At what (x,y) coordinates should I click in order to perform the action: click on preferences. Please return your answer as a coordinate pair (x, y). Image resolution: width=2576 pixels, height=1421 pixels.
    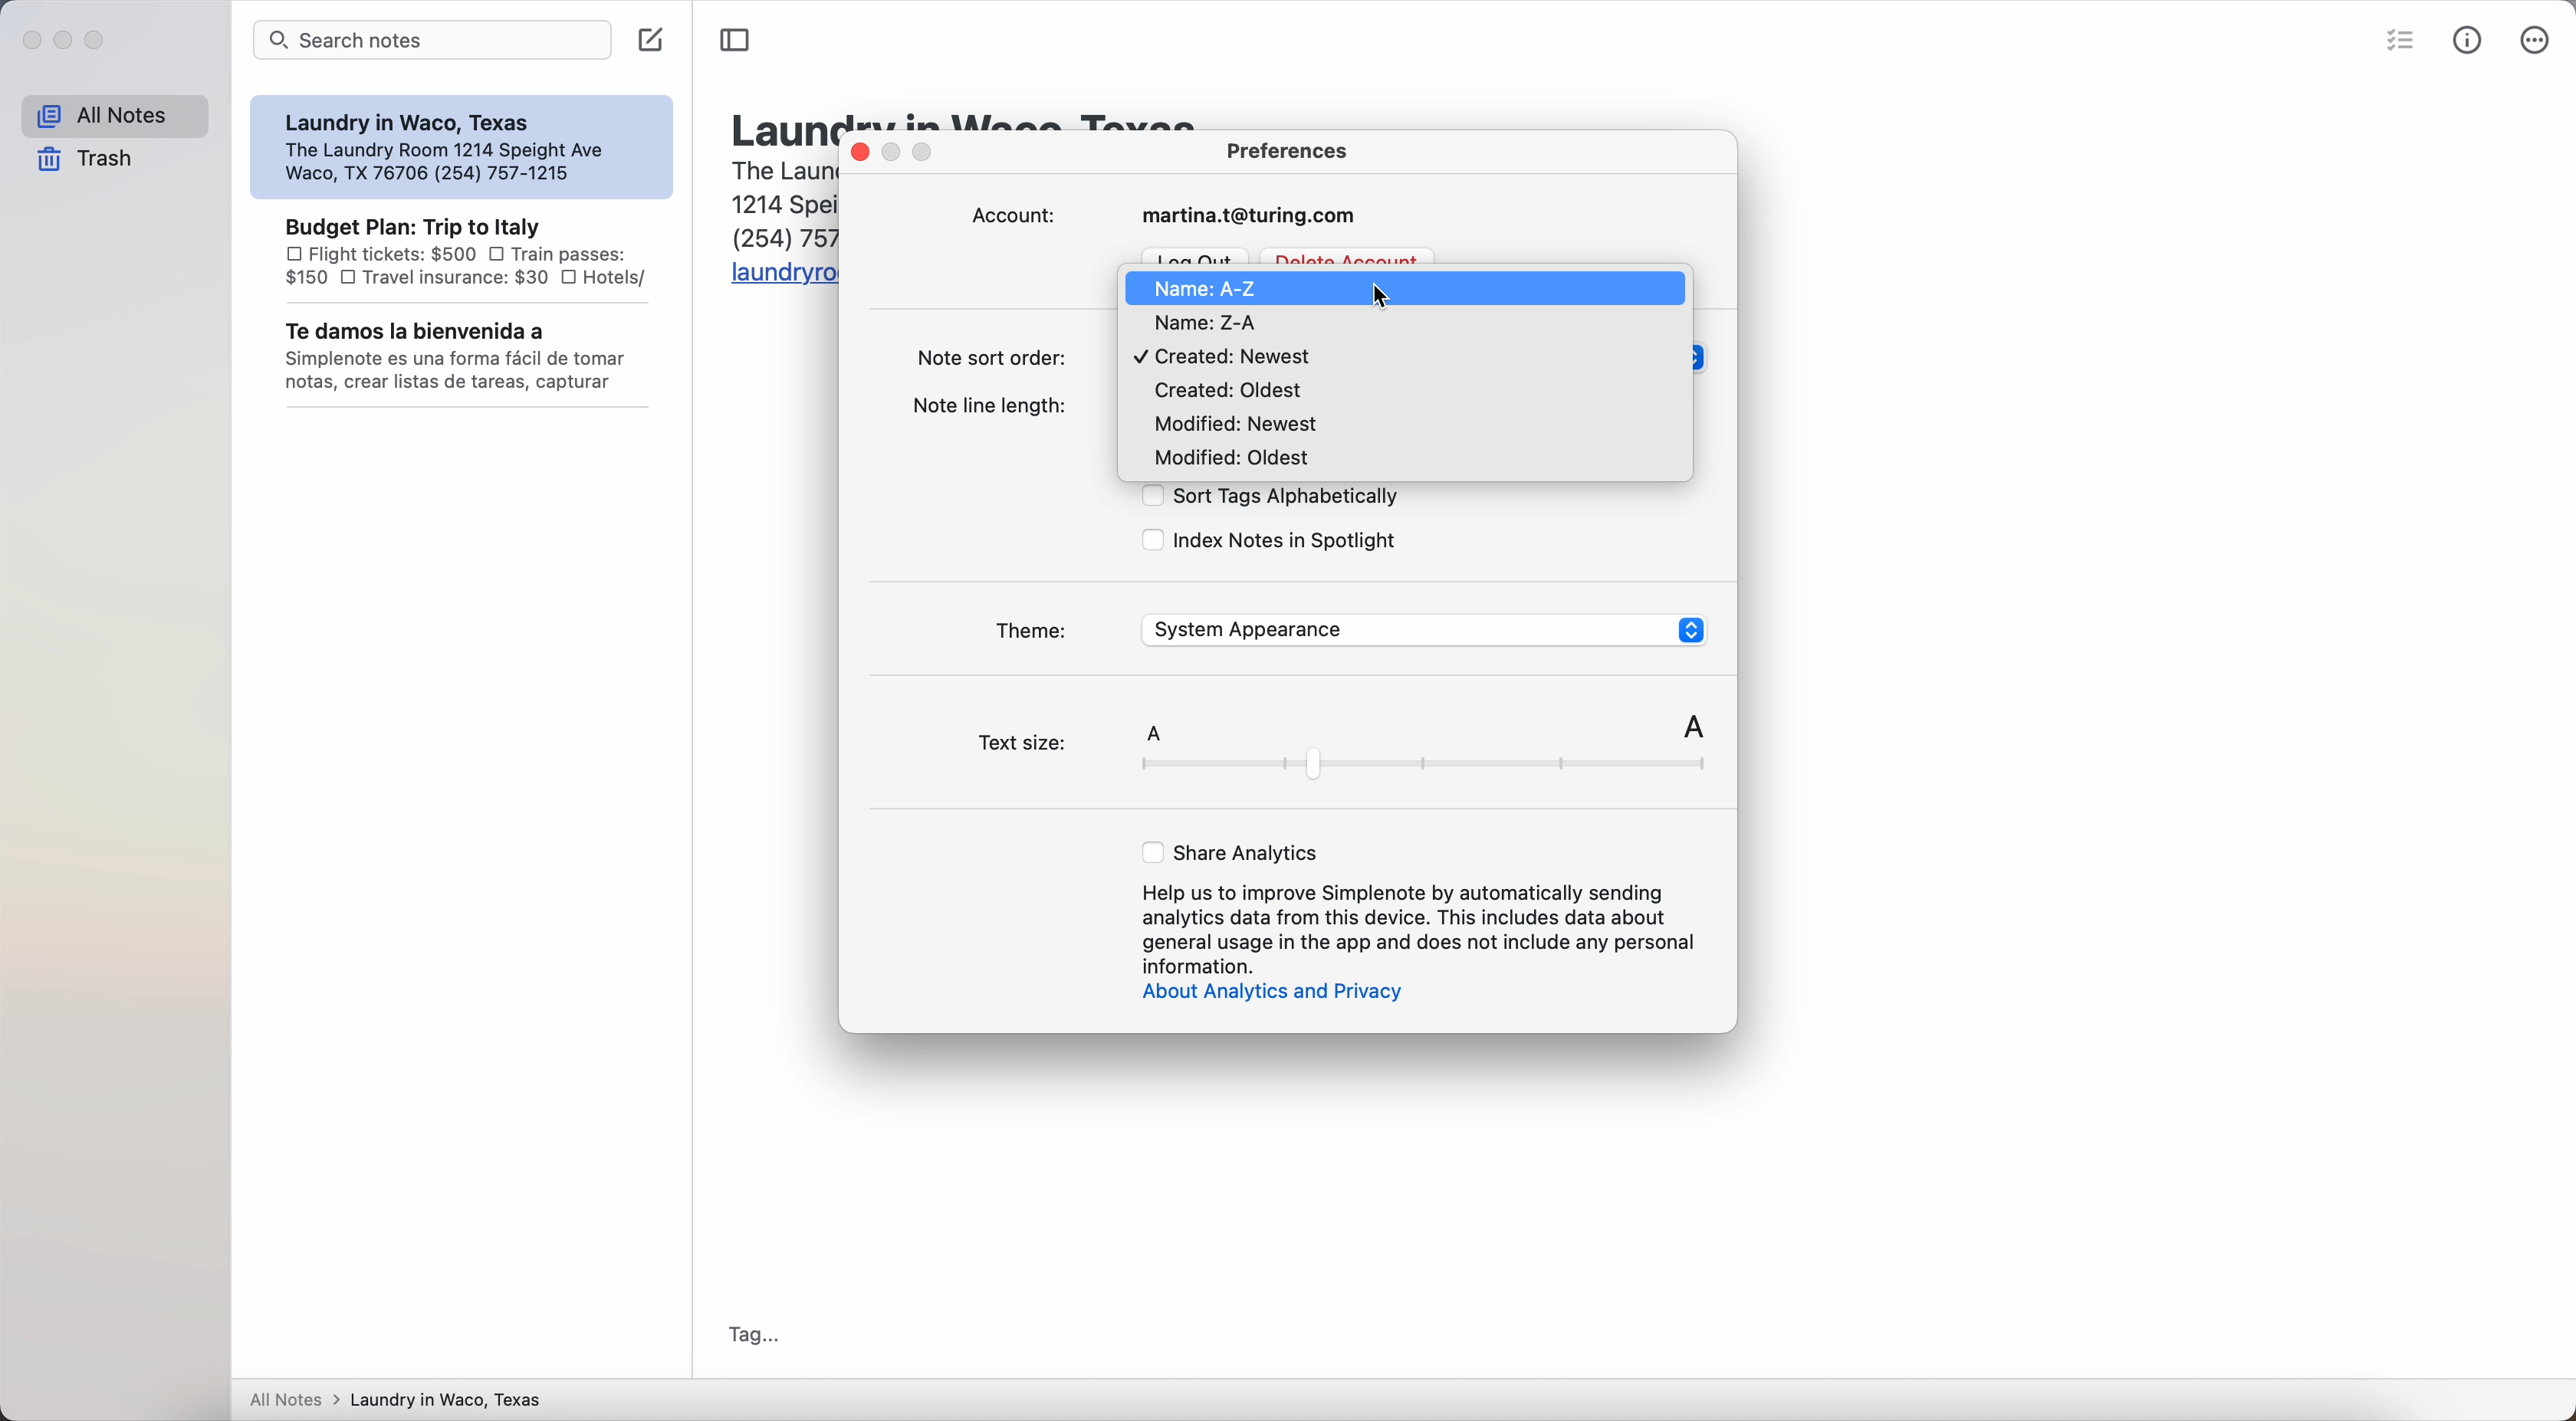
    Looking at the image, I should click on (1290, 149).